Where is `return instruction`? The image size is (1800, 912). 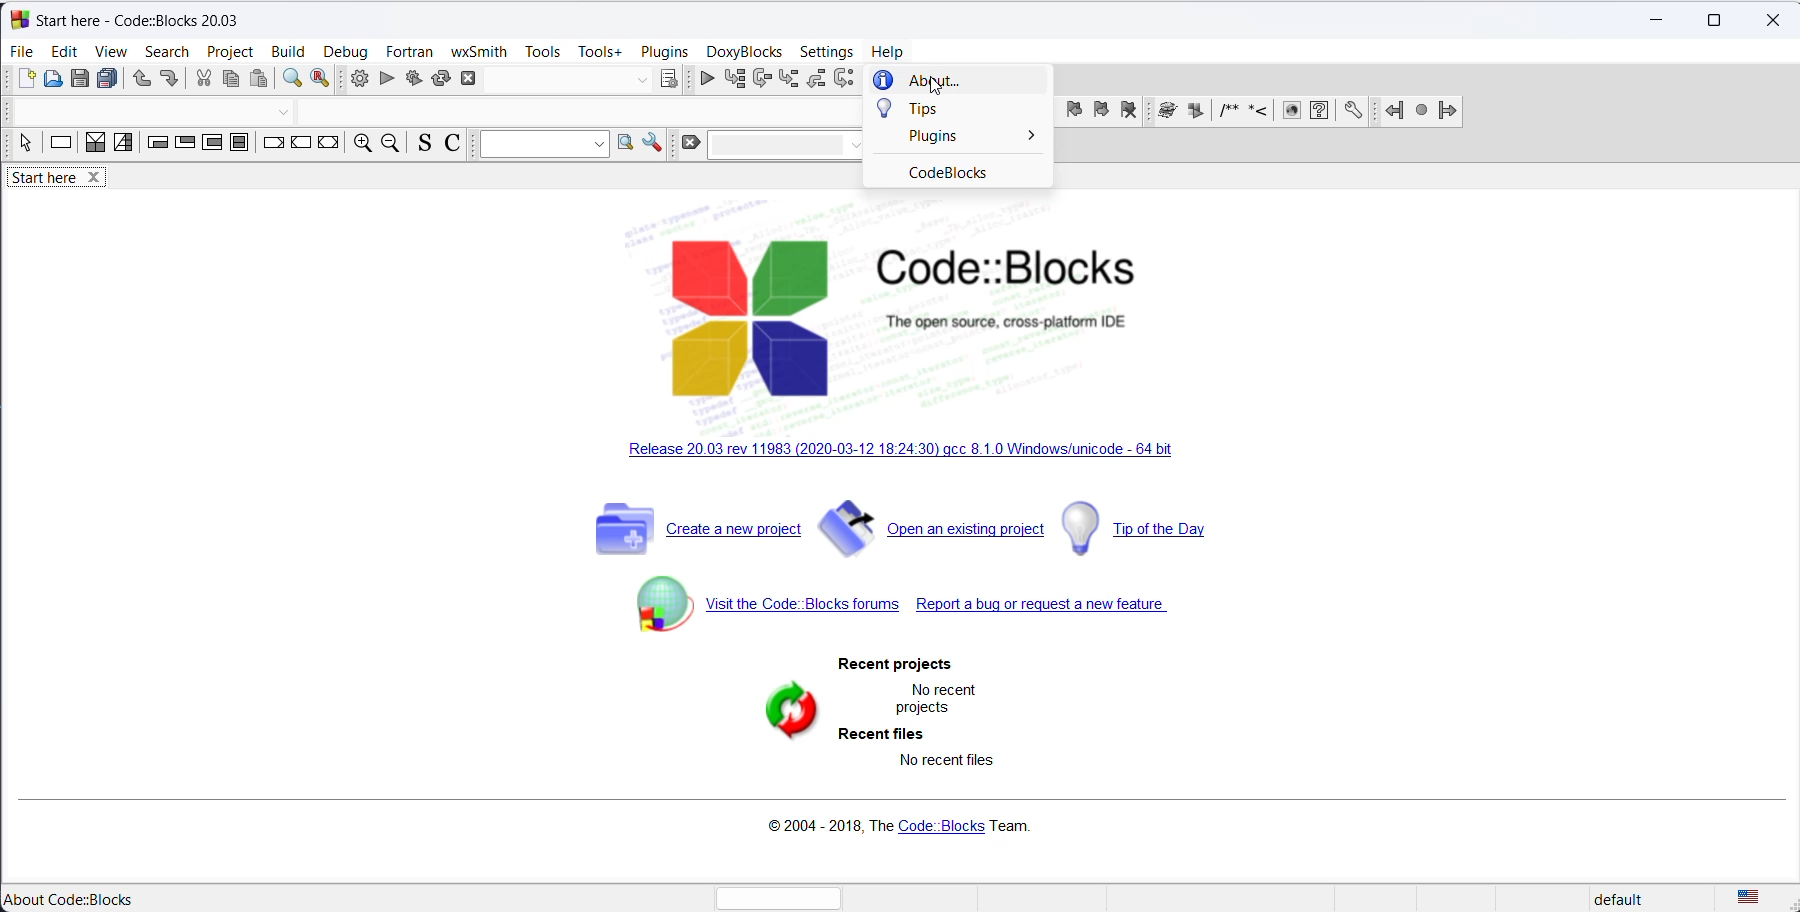
return instruction is located at coordinates (332, 146).